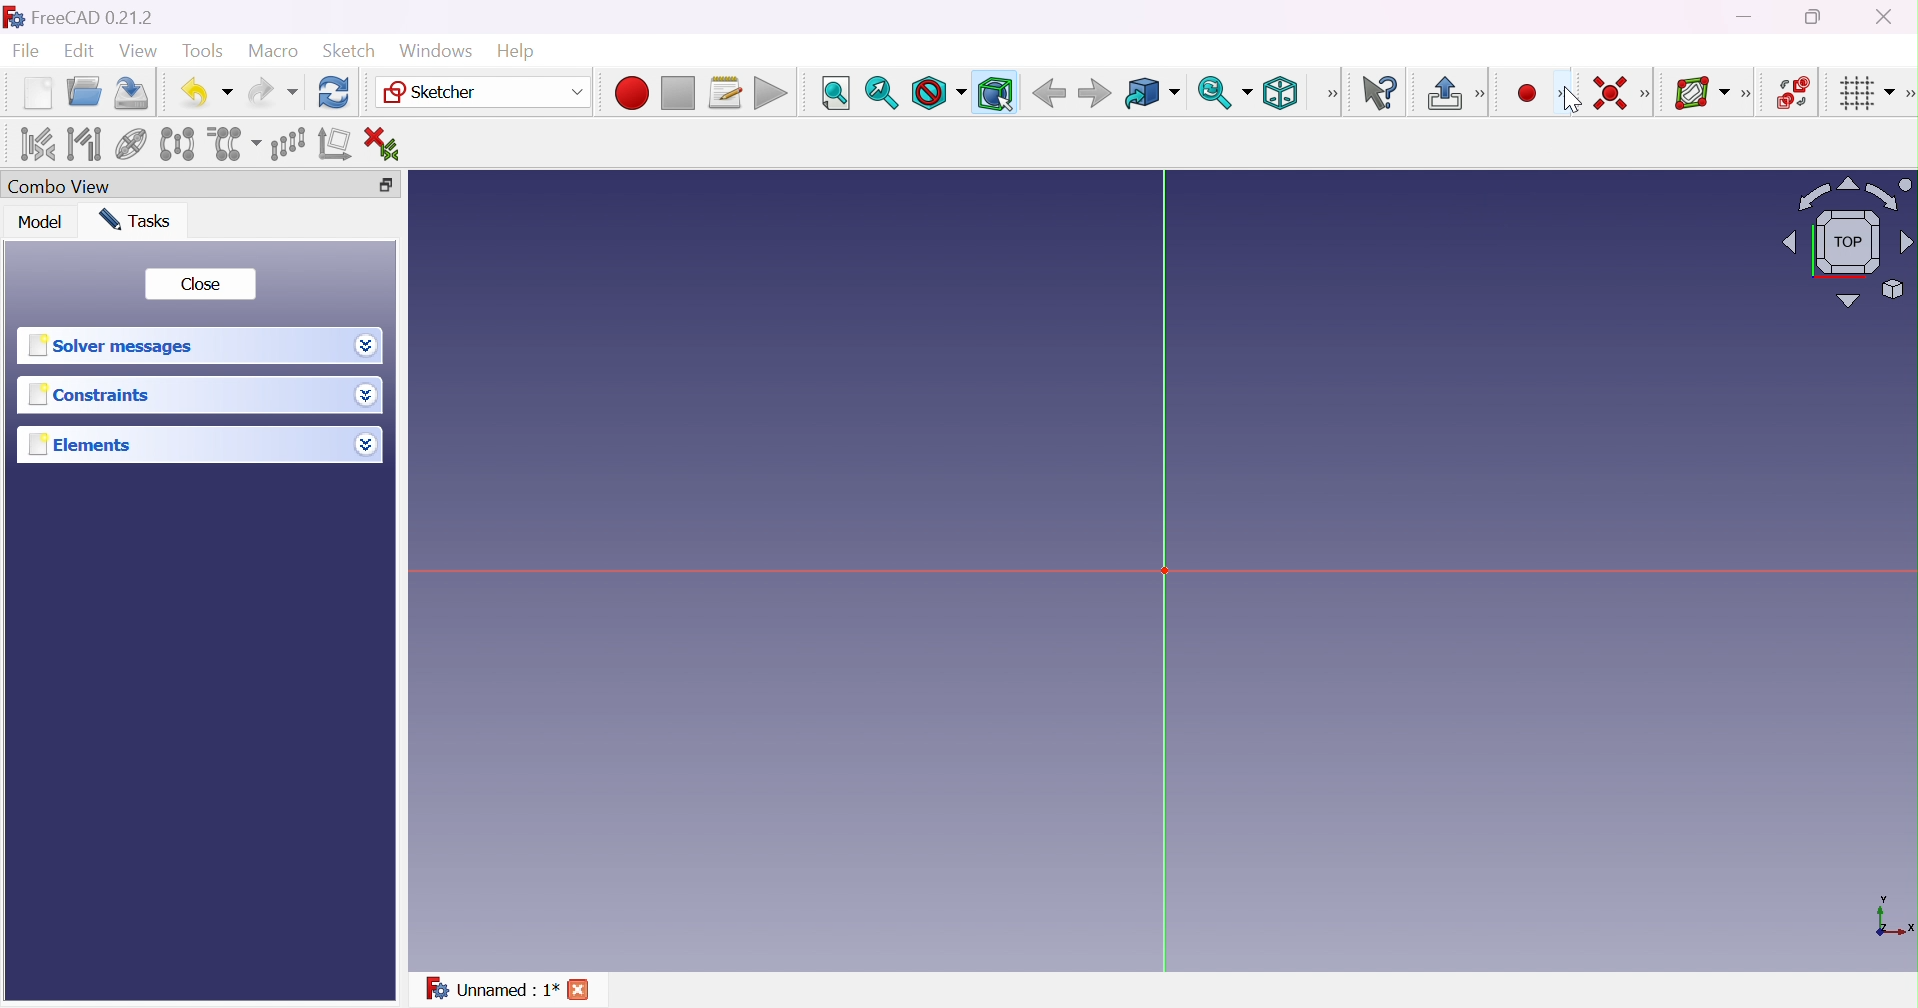  I want to click on Stop macros recording, so click(677, 94).